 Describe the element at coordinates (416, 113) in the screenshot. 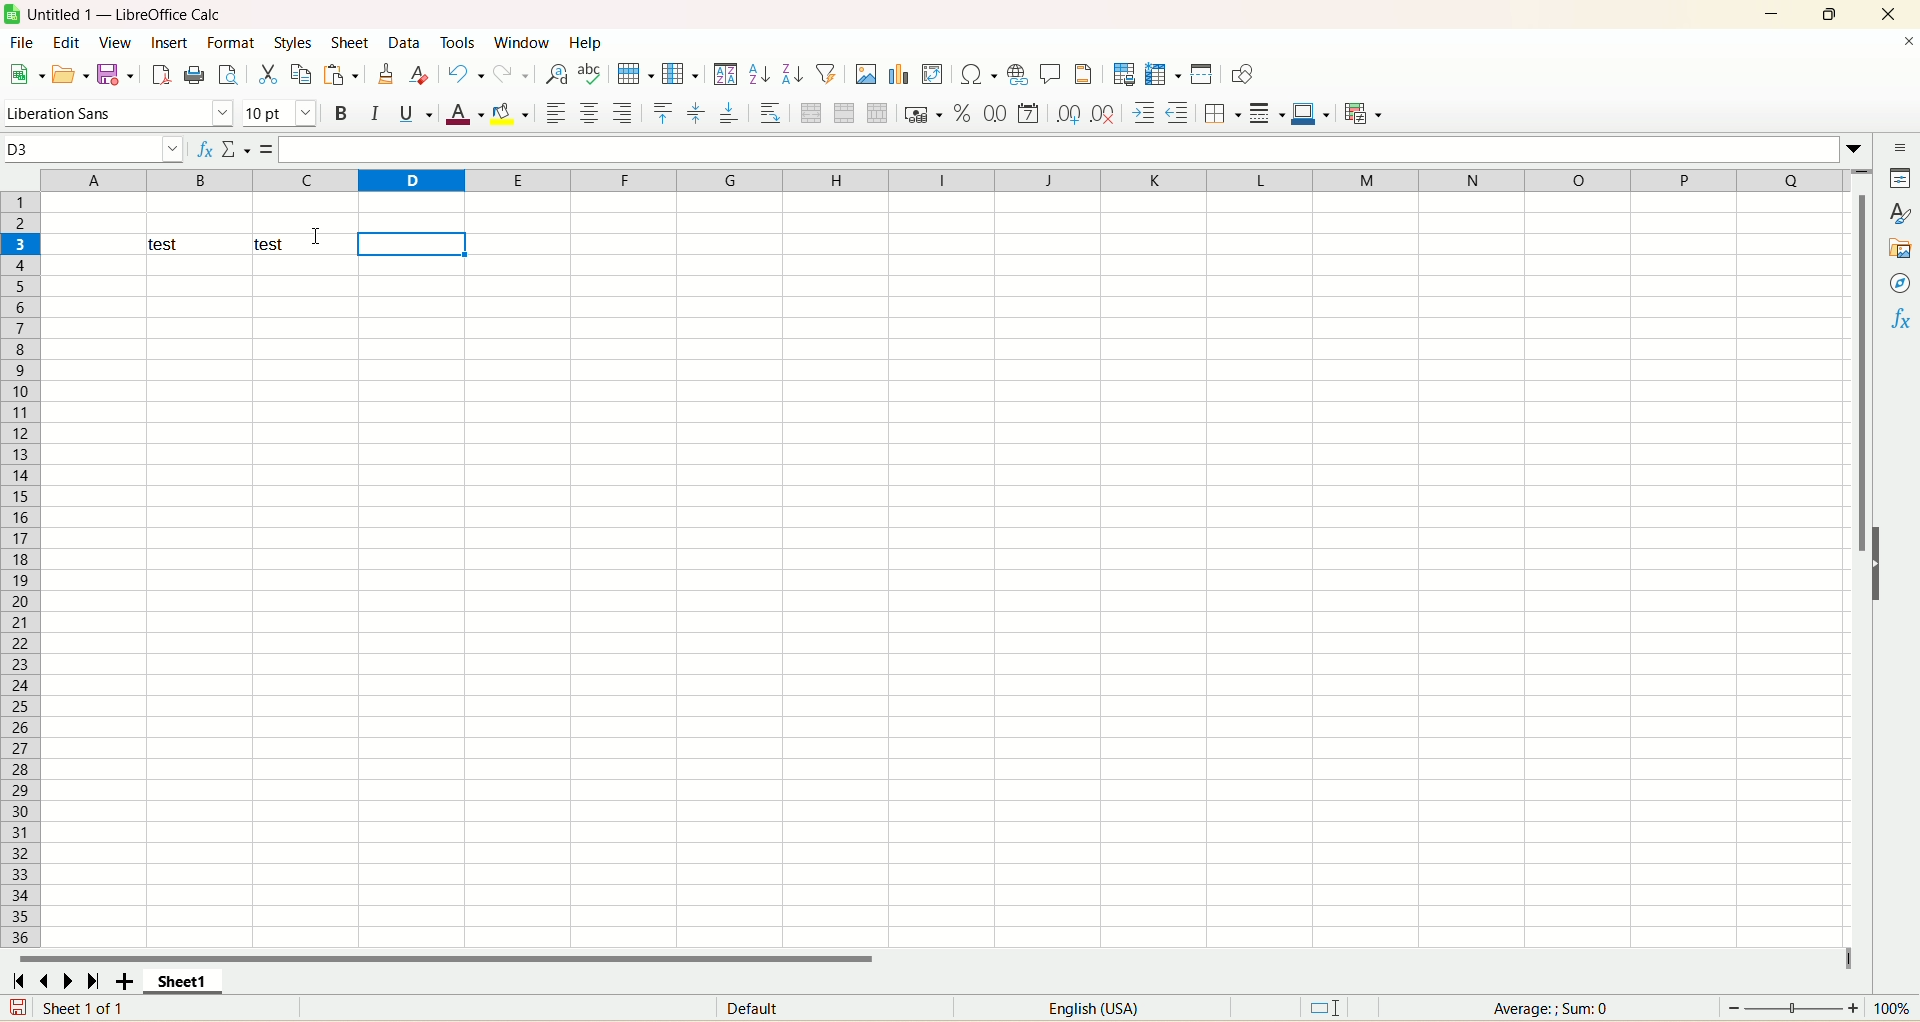

I see `underline` at that location.